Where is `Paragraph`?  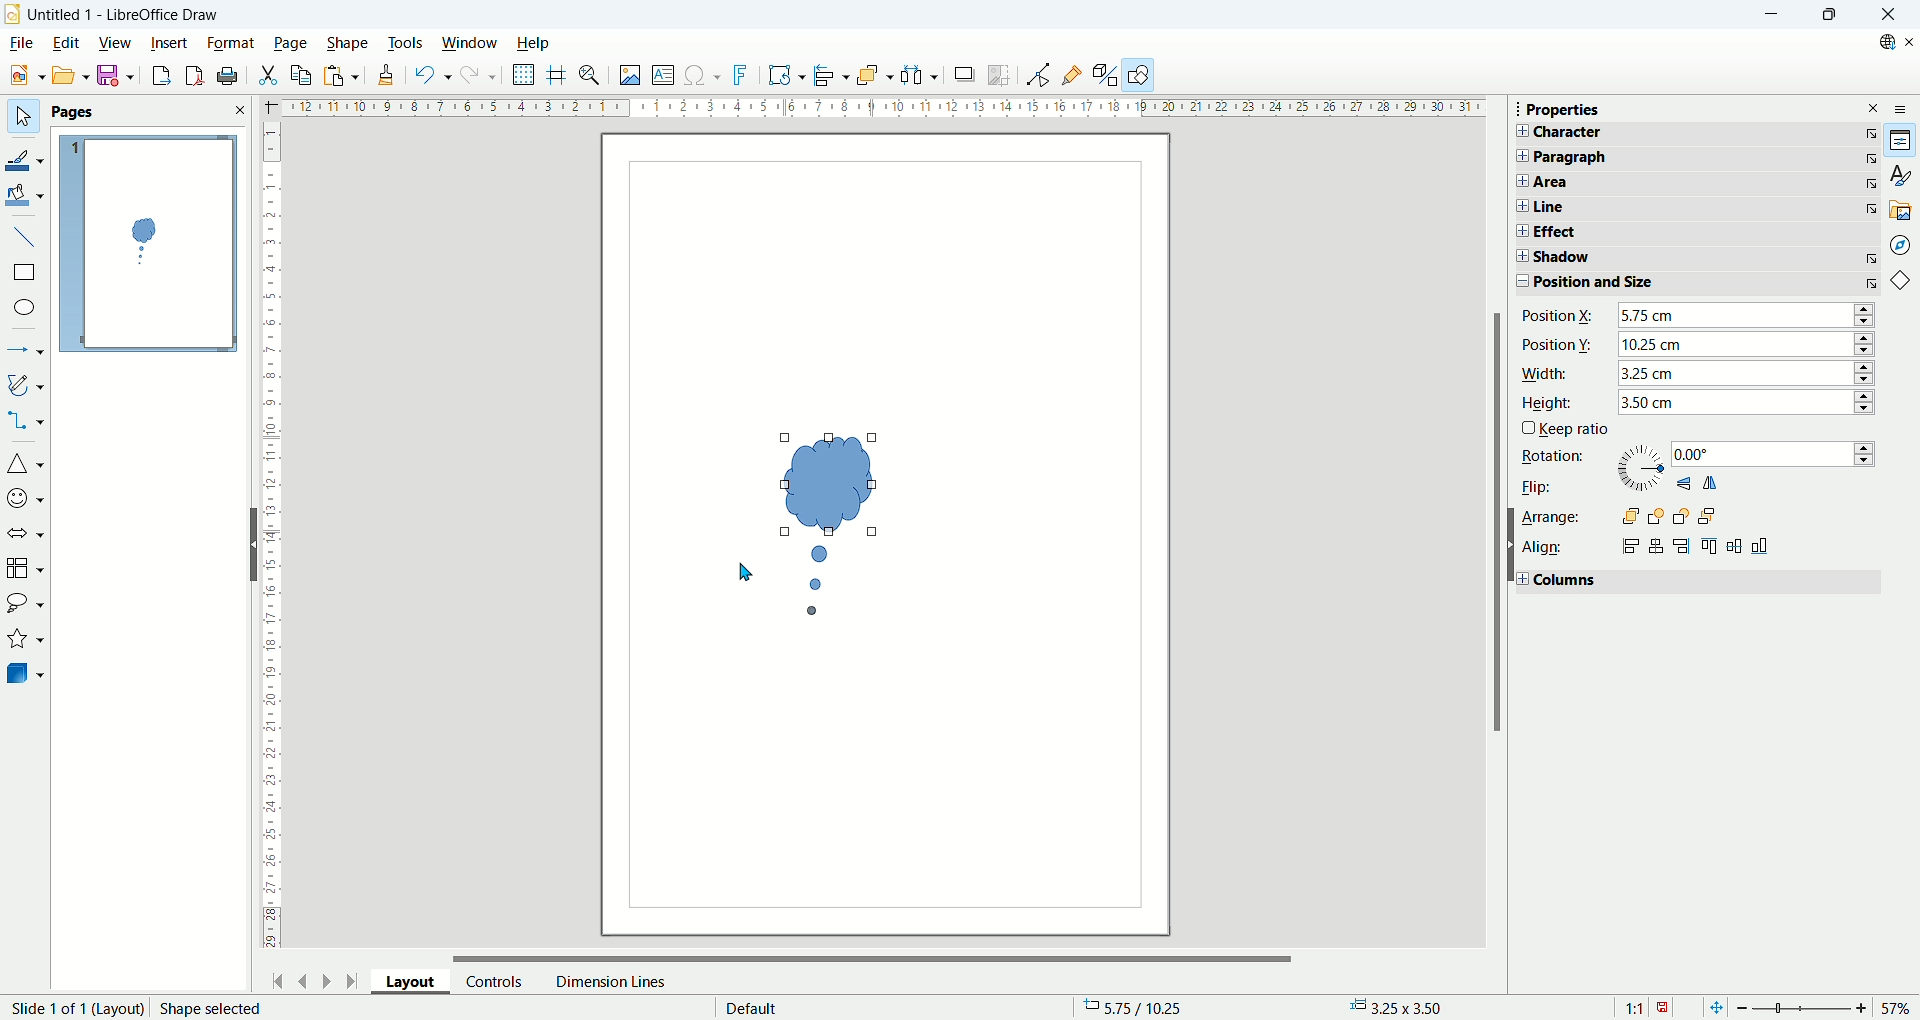 Paragraph is located at coordinates (1624, 158).